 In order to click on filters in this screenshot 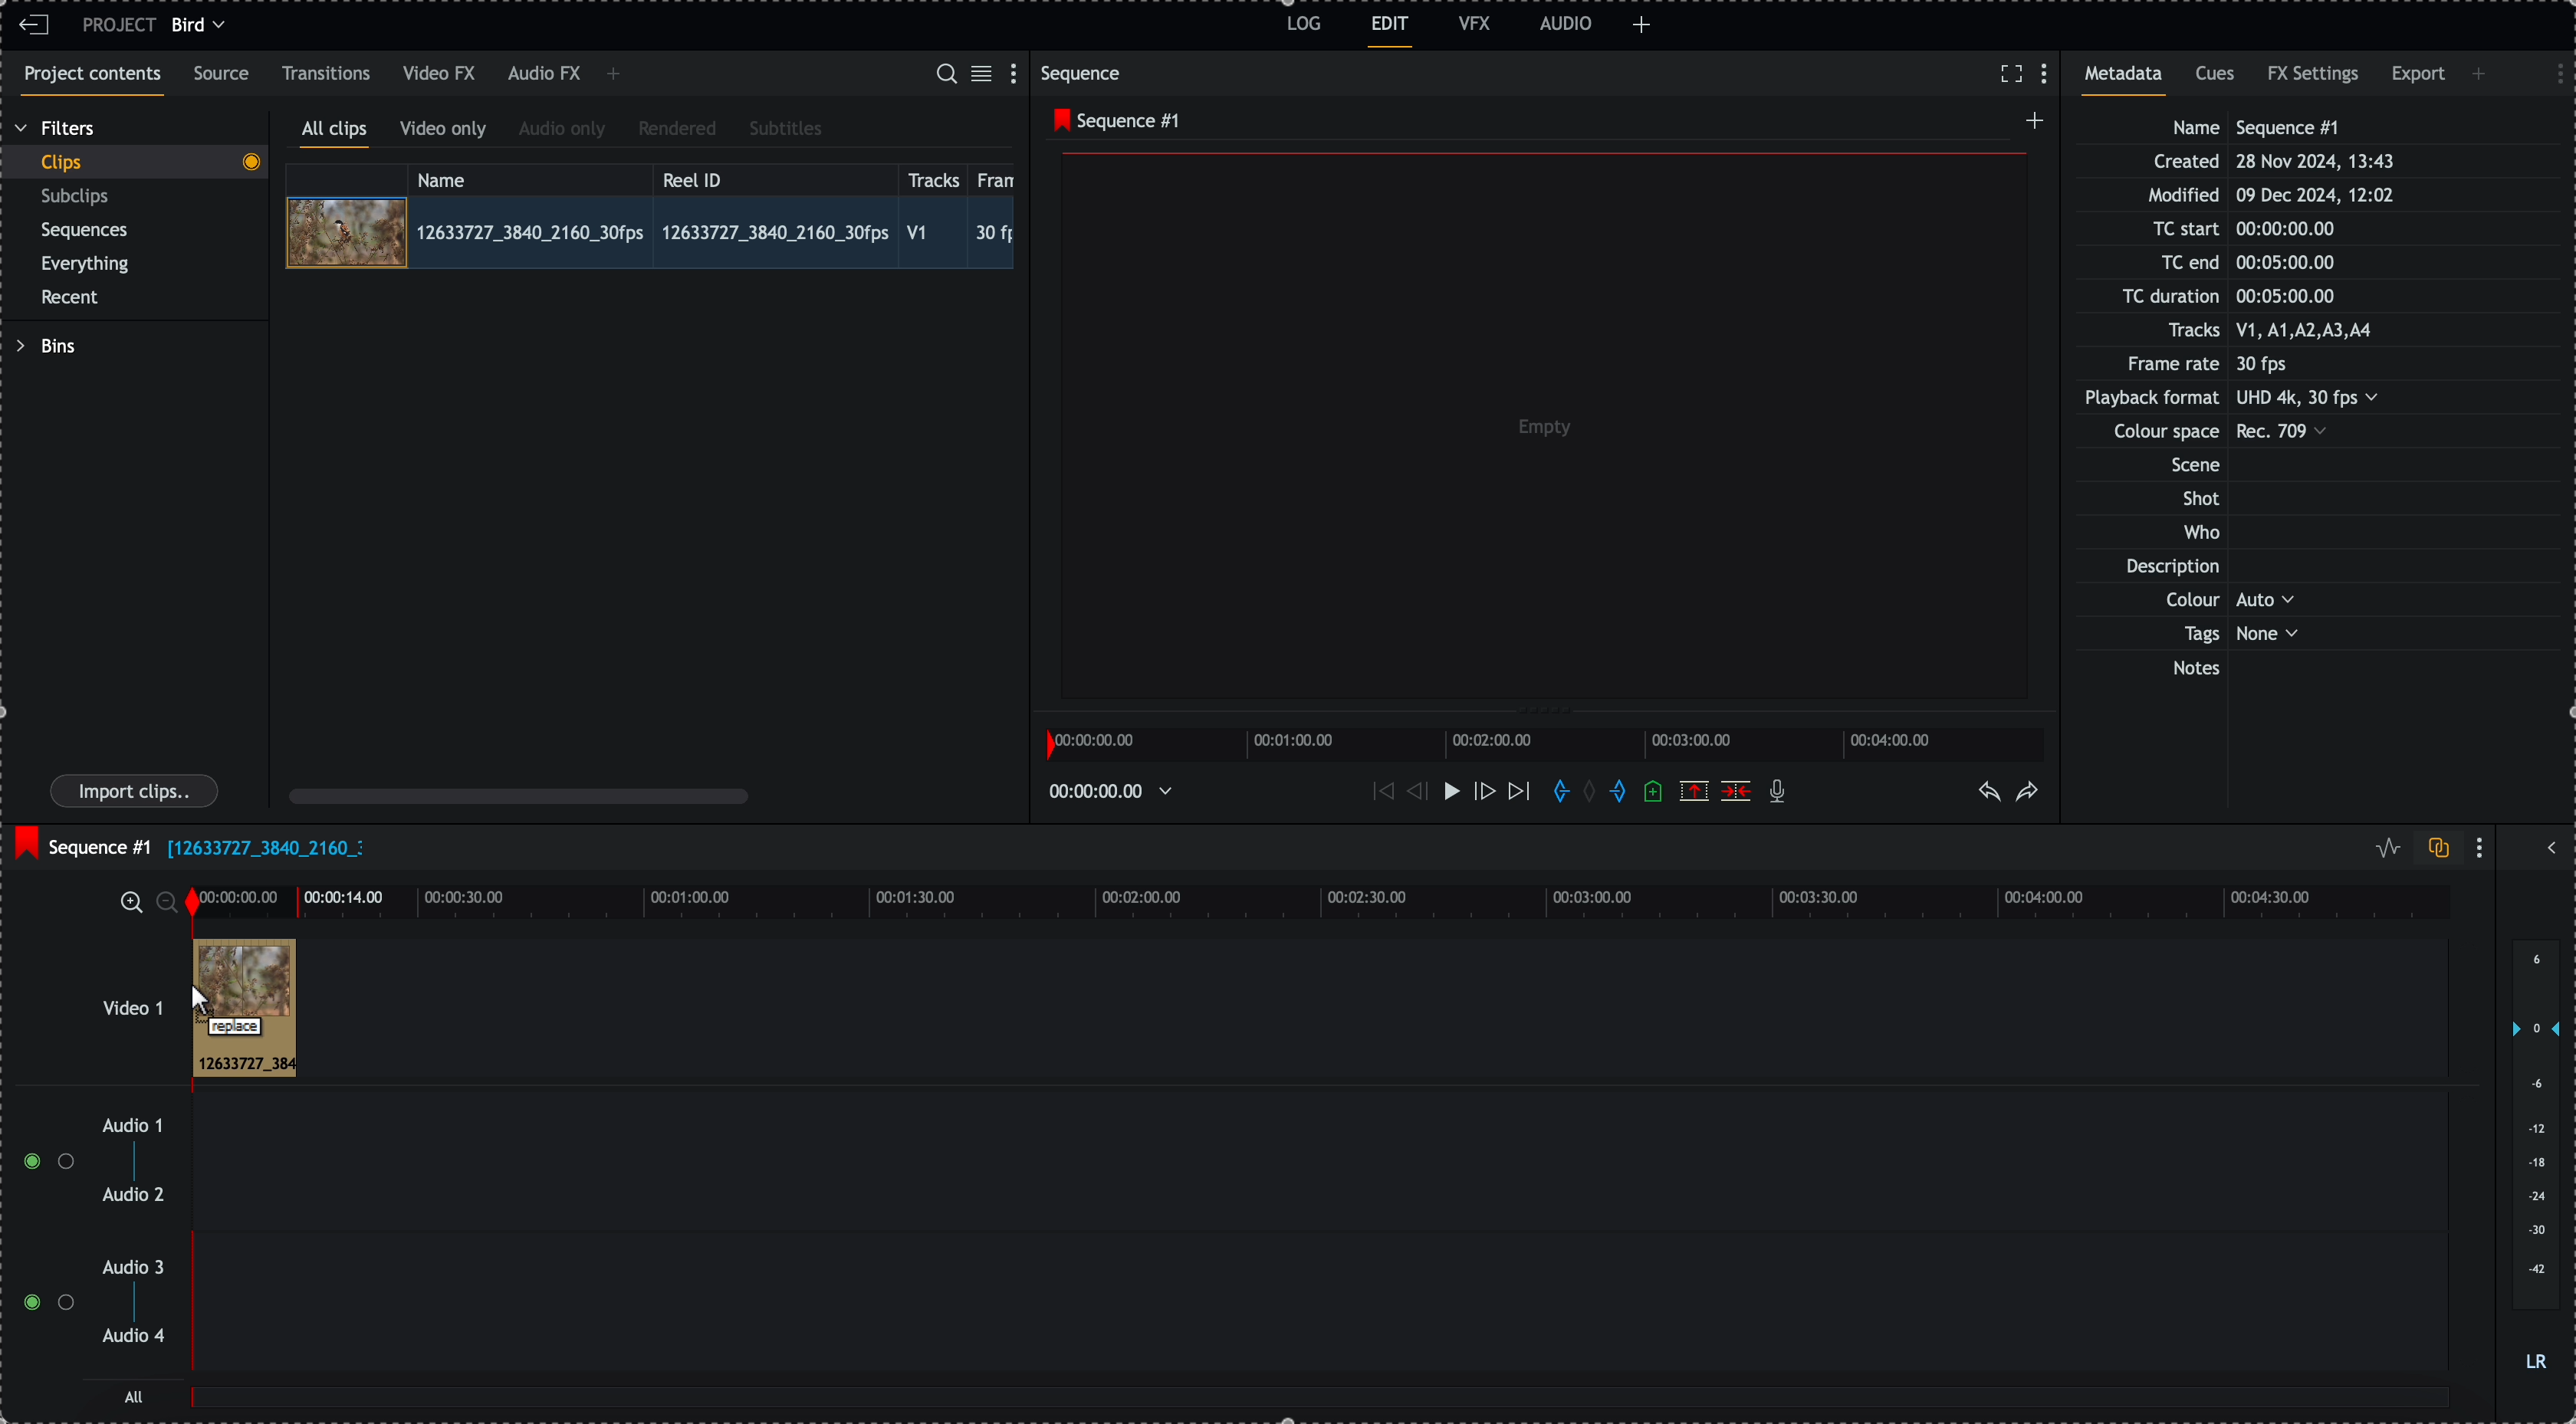, I will do `click(57, 129)`.